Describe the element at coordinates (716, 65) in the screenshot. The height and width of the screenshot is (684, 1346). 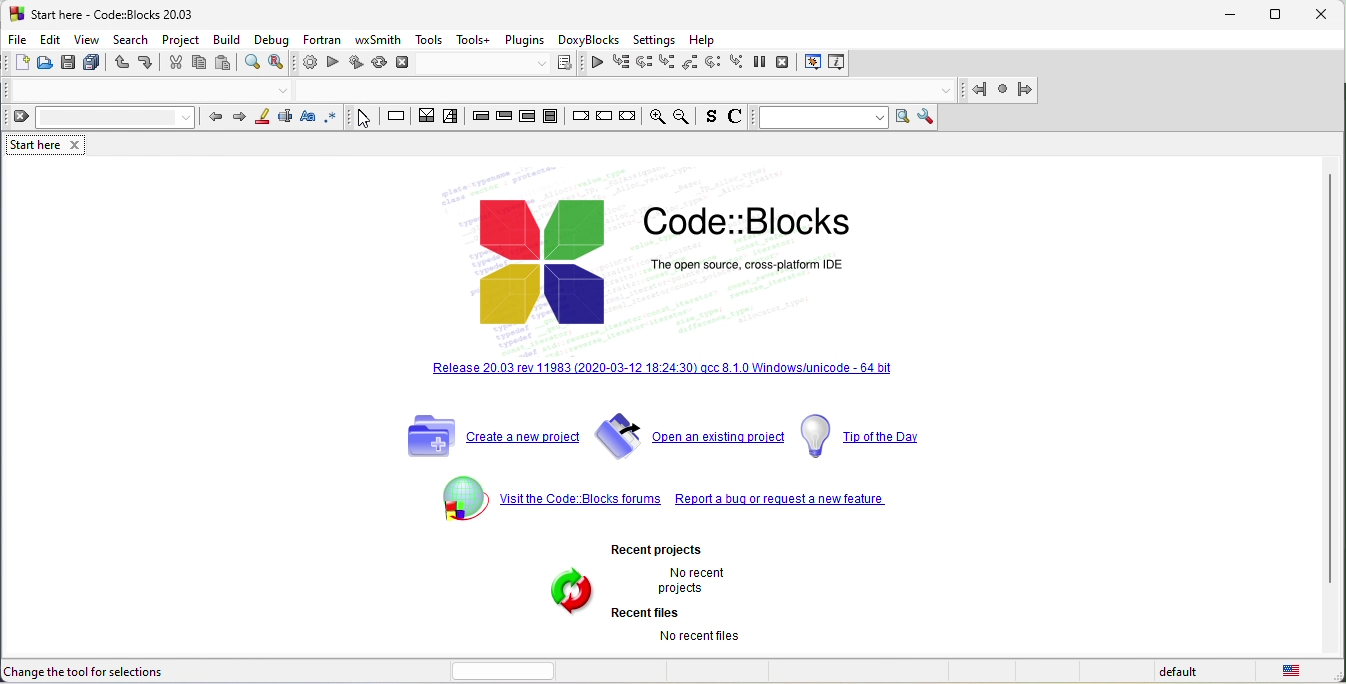
I see `next instruction` at that location.